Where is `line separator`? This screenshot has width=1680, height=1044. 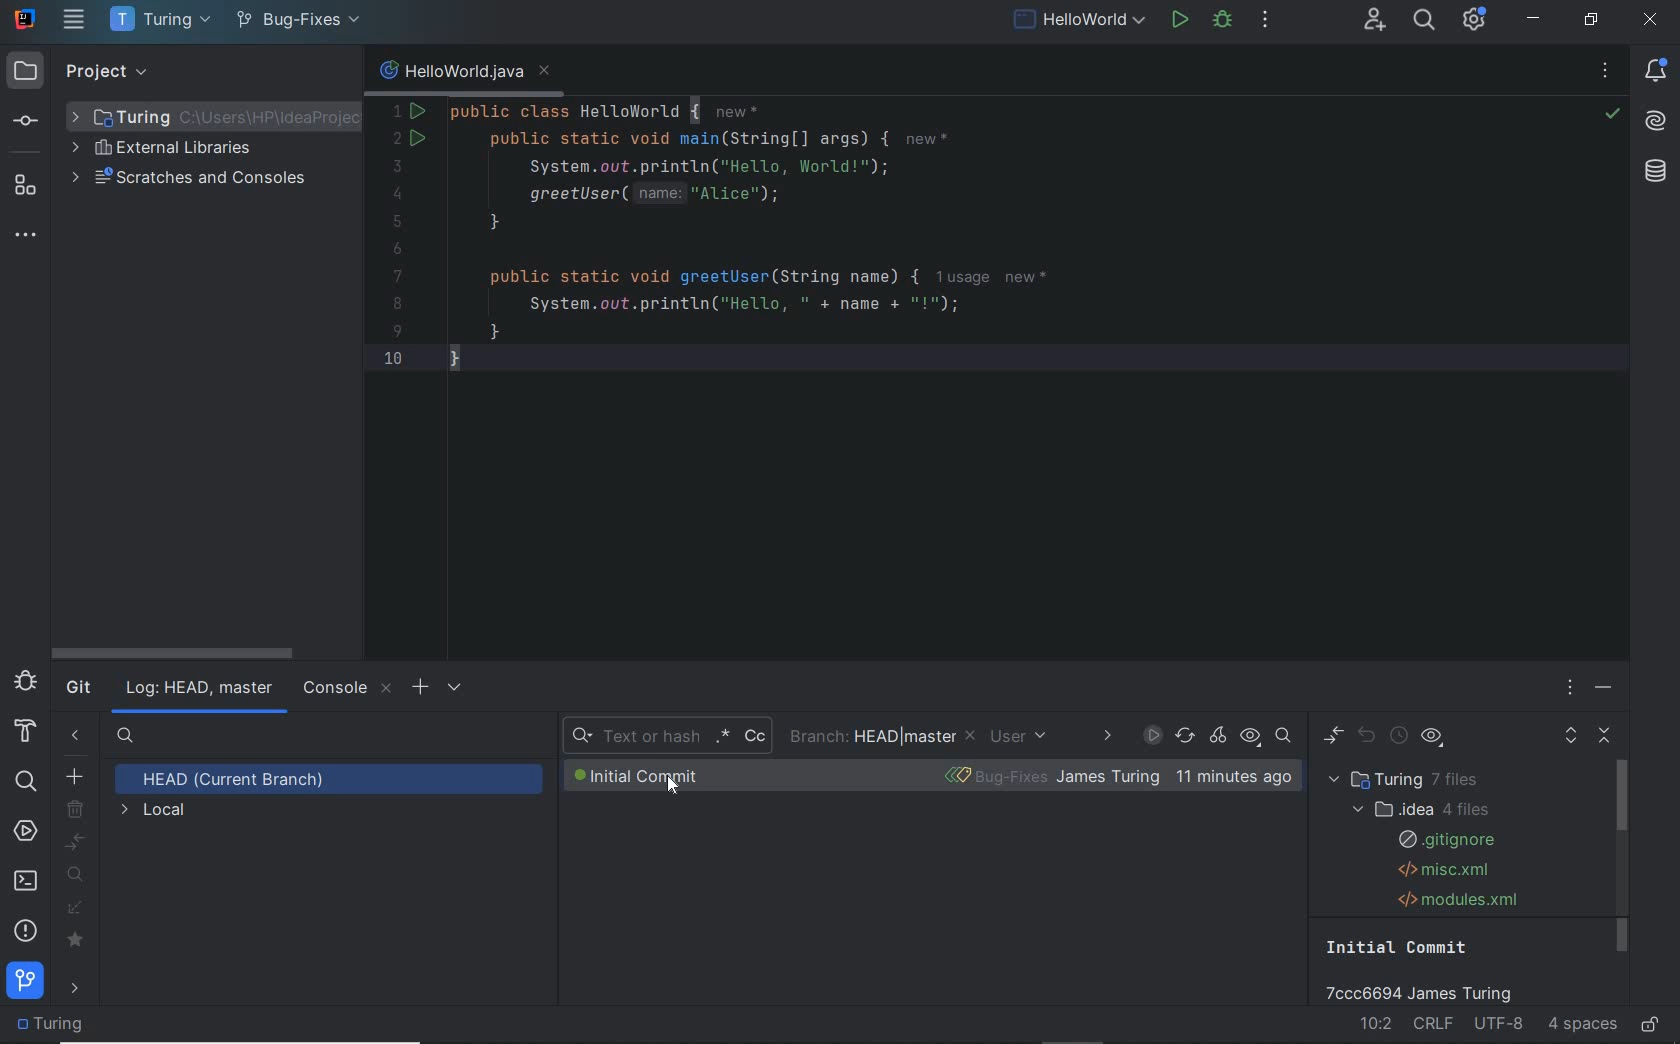 line separator is located at coordinates (1436, 1025).